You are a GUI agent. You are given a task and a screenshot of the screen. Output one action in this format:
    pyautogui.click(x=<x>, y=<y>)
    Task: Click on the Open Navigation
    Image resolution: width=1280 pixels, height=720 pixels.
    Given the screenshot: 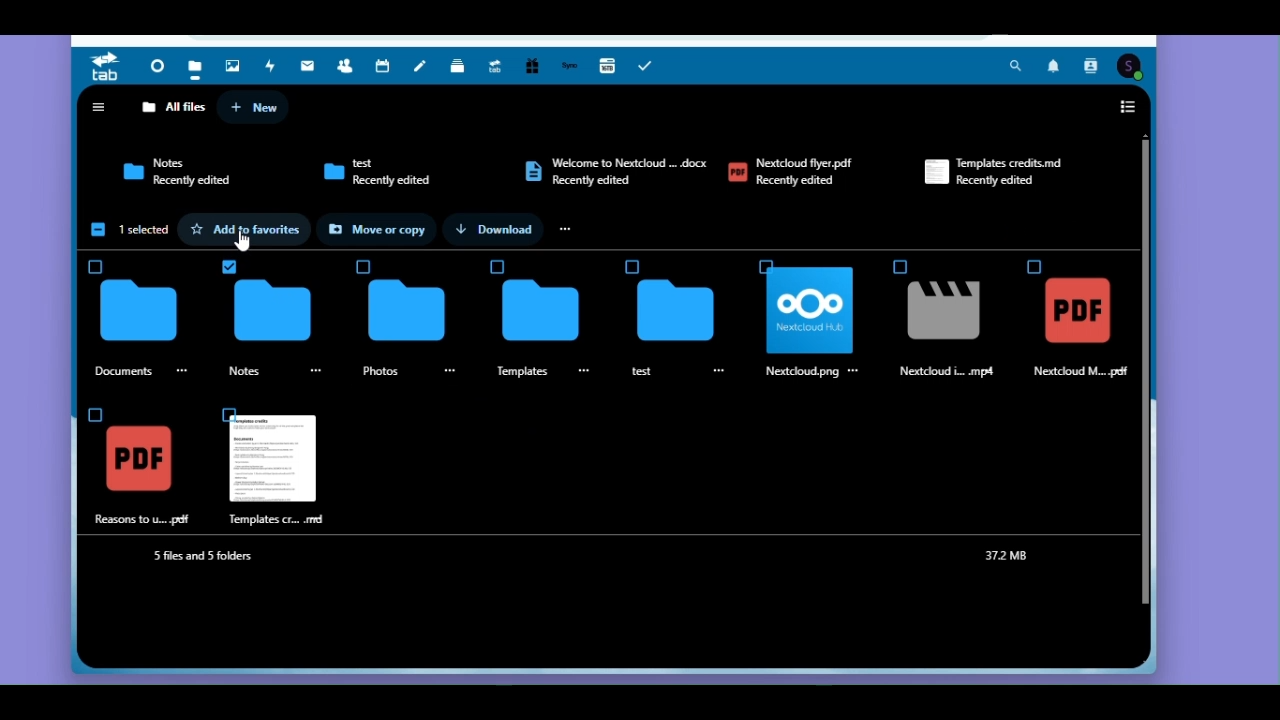 What is the action you would take?
    pyautogui.click(x=98, y=106)
    